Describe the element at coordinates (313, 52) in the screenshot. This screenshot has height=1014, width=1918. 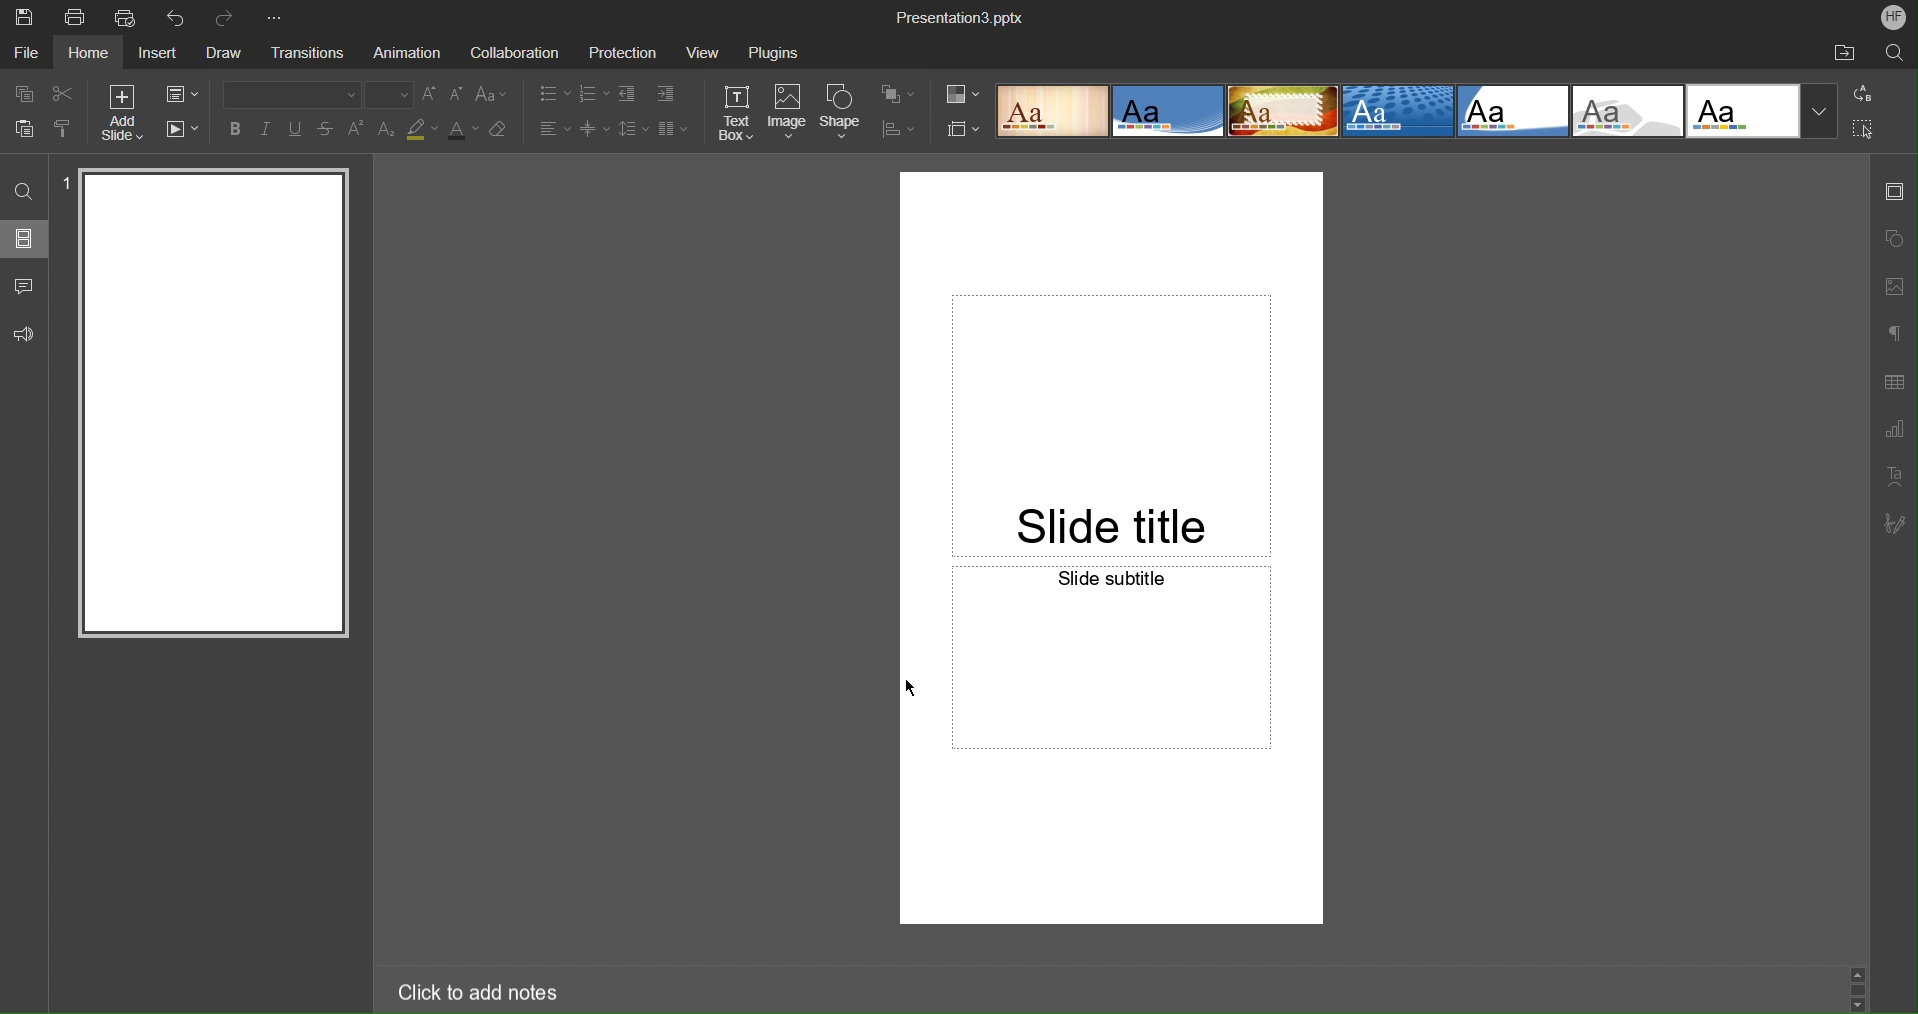
I see `Transitions` at that location.